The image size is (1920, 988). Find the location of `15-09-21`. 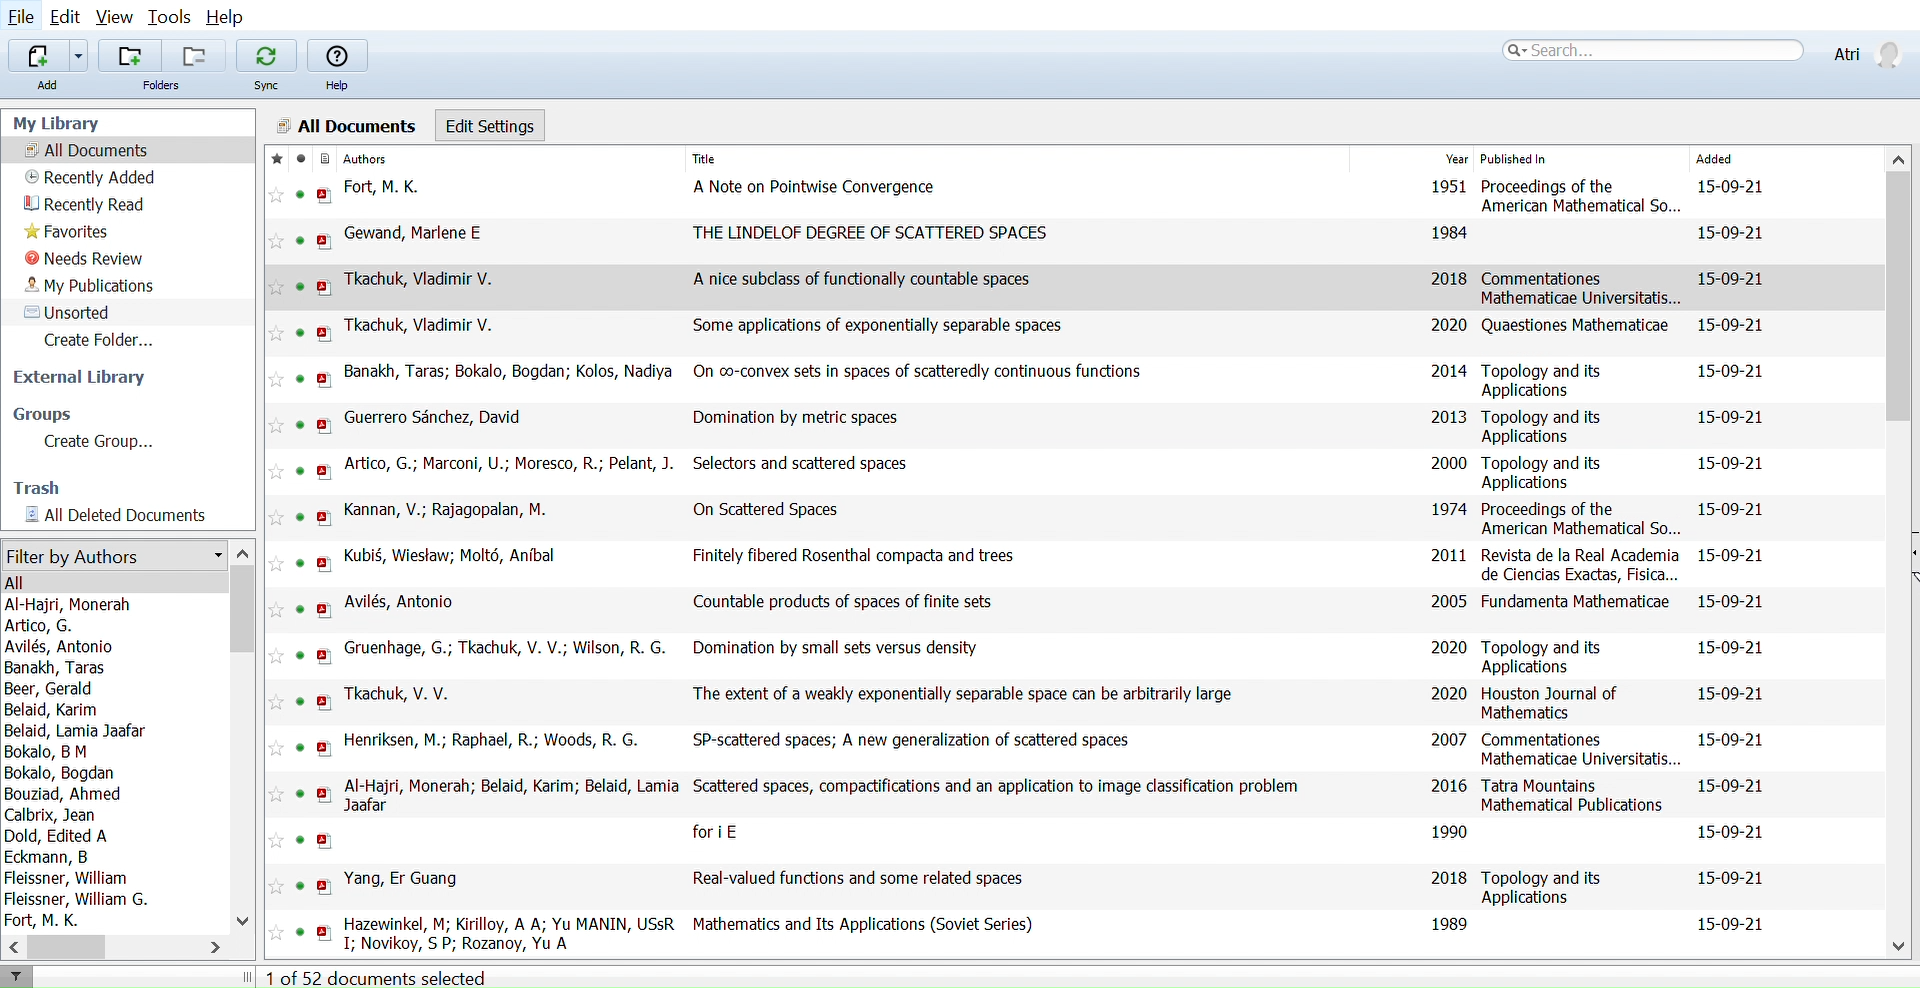

15-09-21 is located at coordinates (1732, 693).